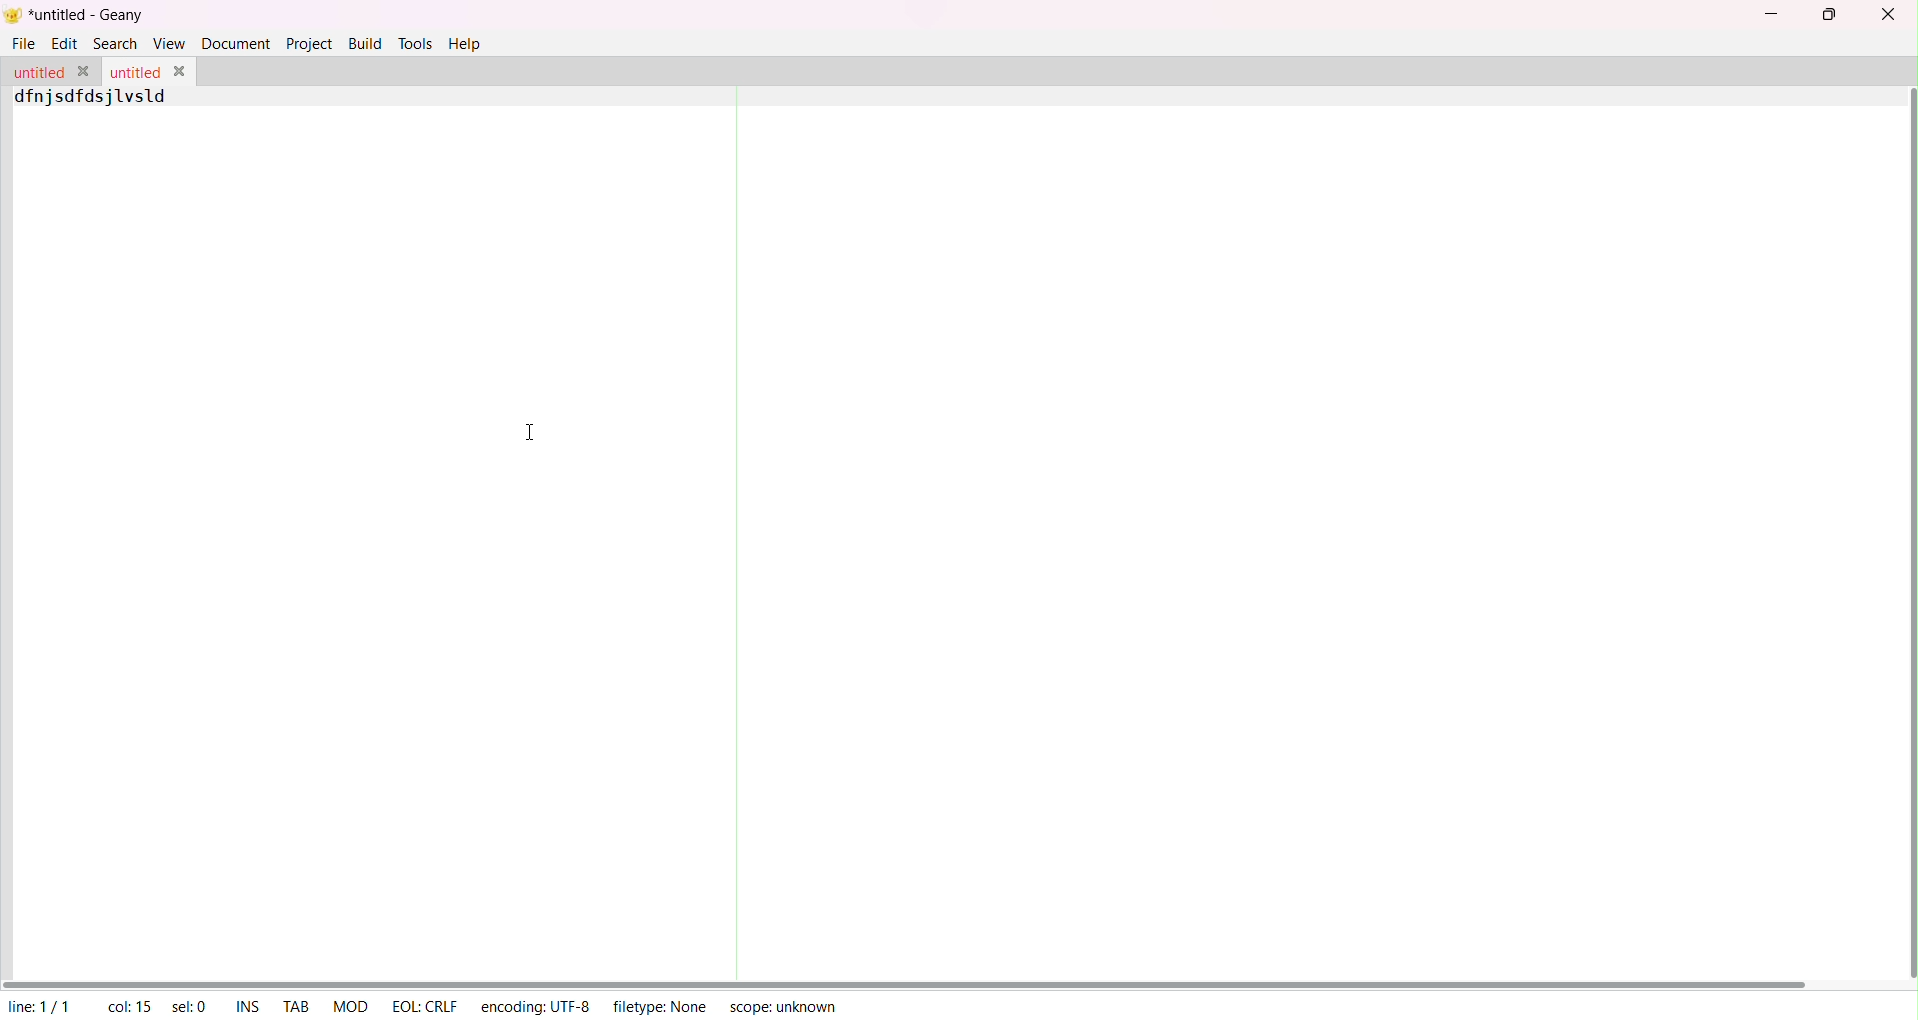 The height and width of the screenshot is (1020, 1918). What do you see at coordinates (93, 99) in the screenshot?
I see `dfnjsdfdsjlvsld` at bounding box center [93, 99].